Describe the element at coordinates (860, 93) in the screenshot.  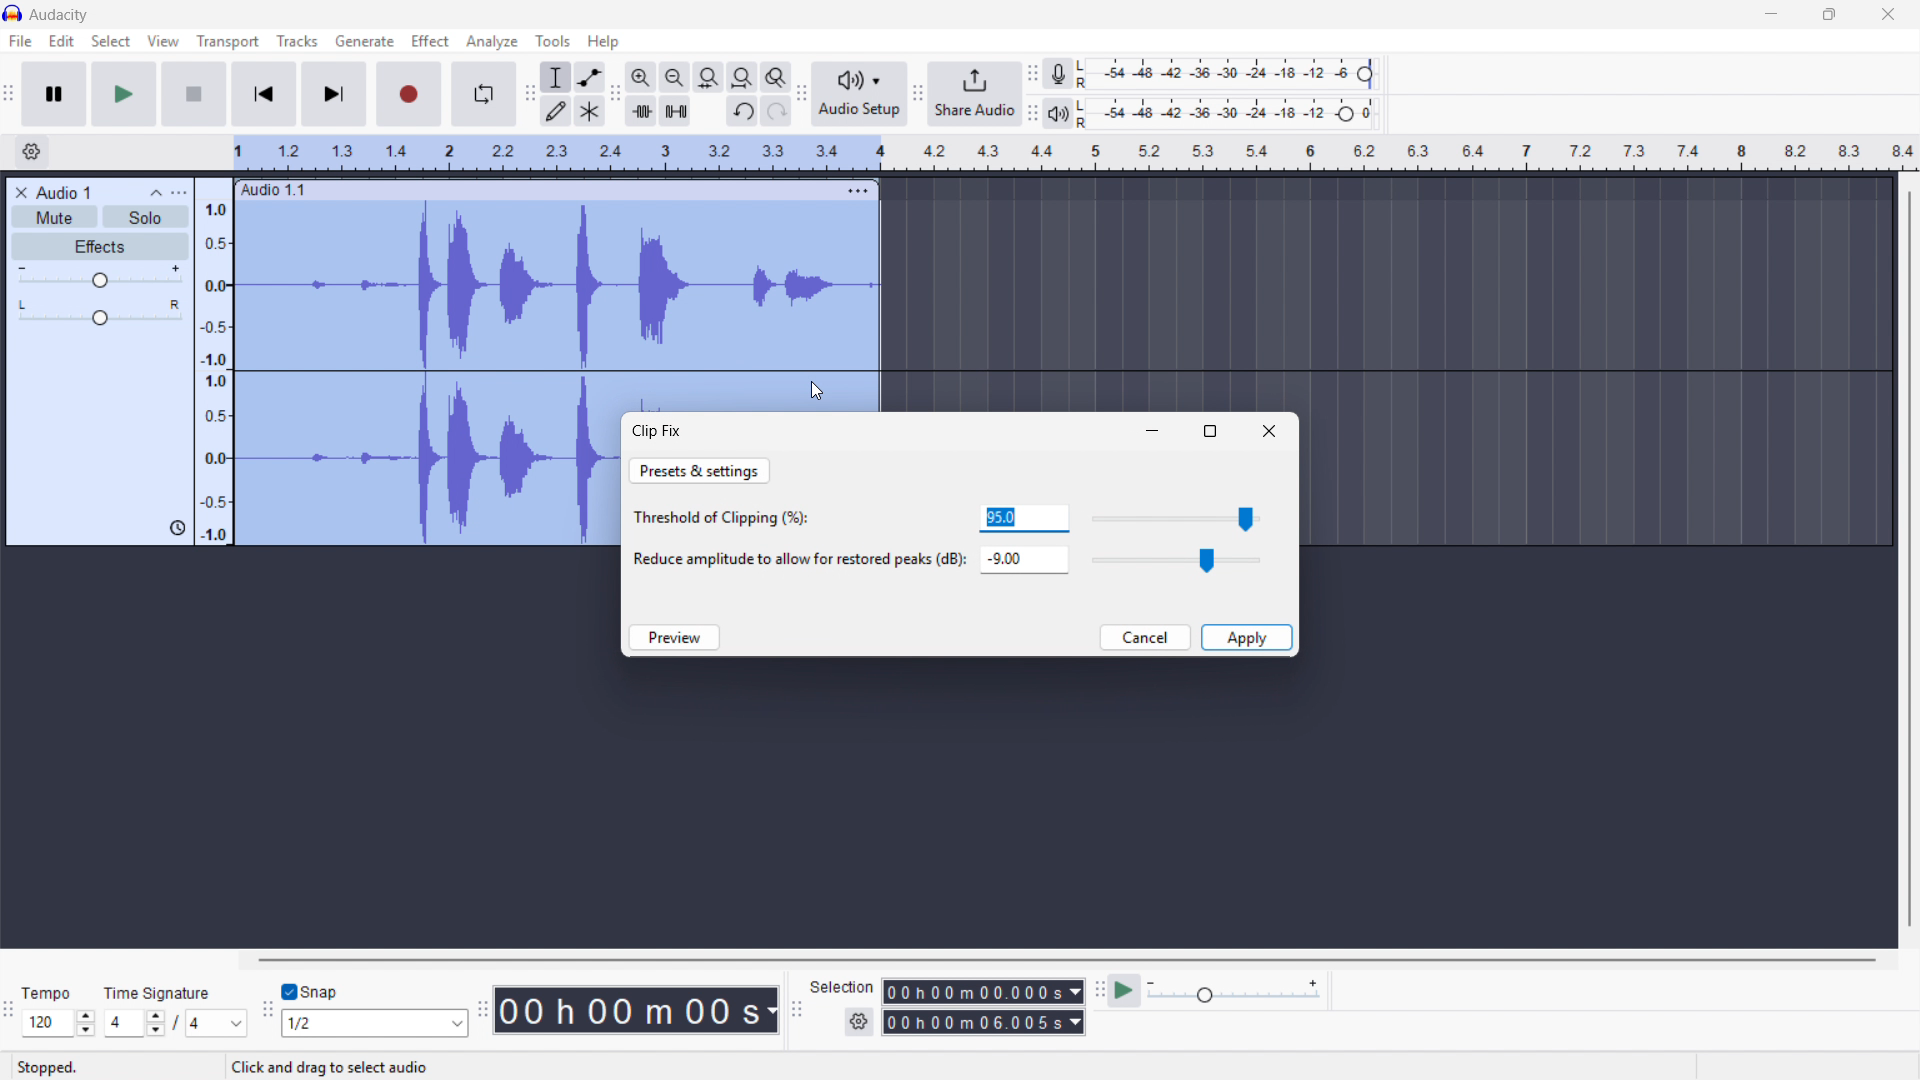
I see `audio setup` at that location.